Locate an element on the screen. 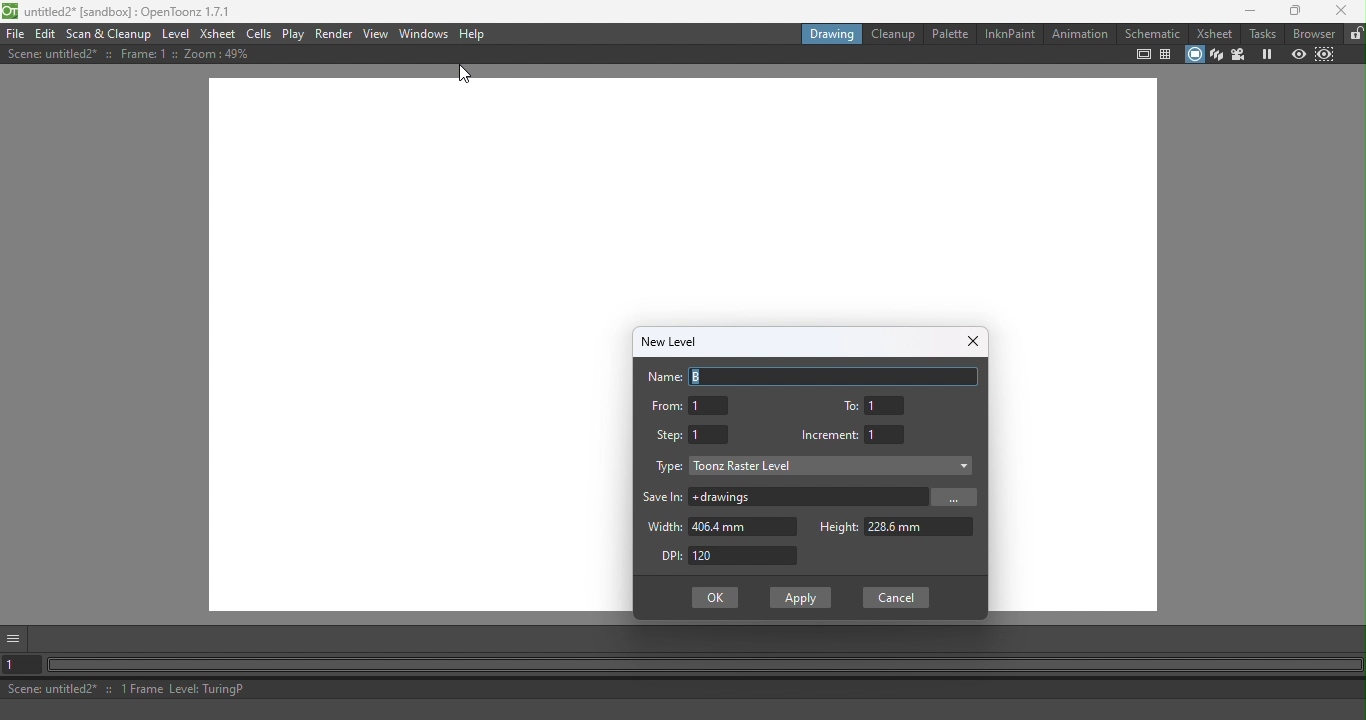 The height and width of the screenshot is (720, 1366). Xsheet is located at coordinates (1216, 31).